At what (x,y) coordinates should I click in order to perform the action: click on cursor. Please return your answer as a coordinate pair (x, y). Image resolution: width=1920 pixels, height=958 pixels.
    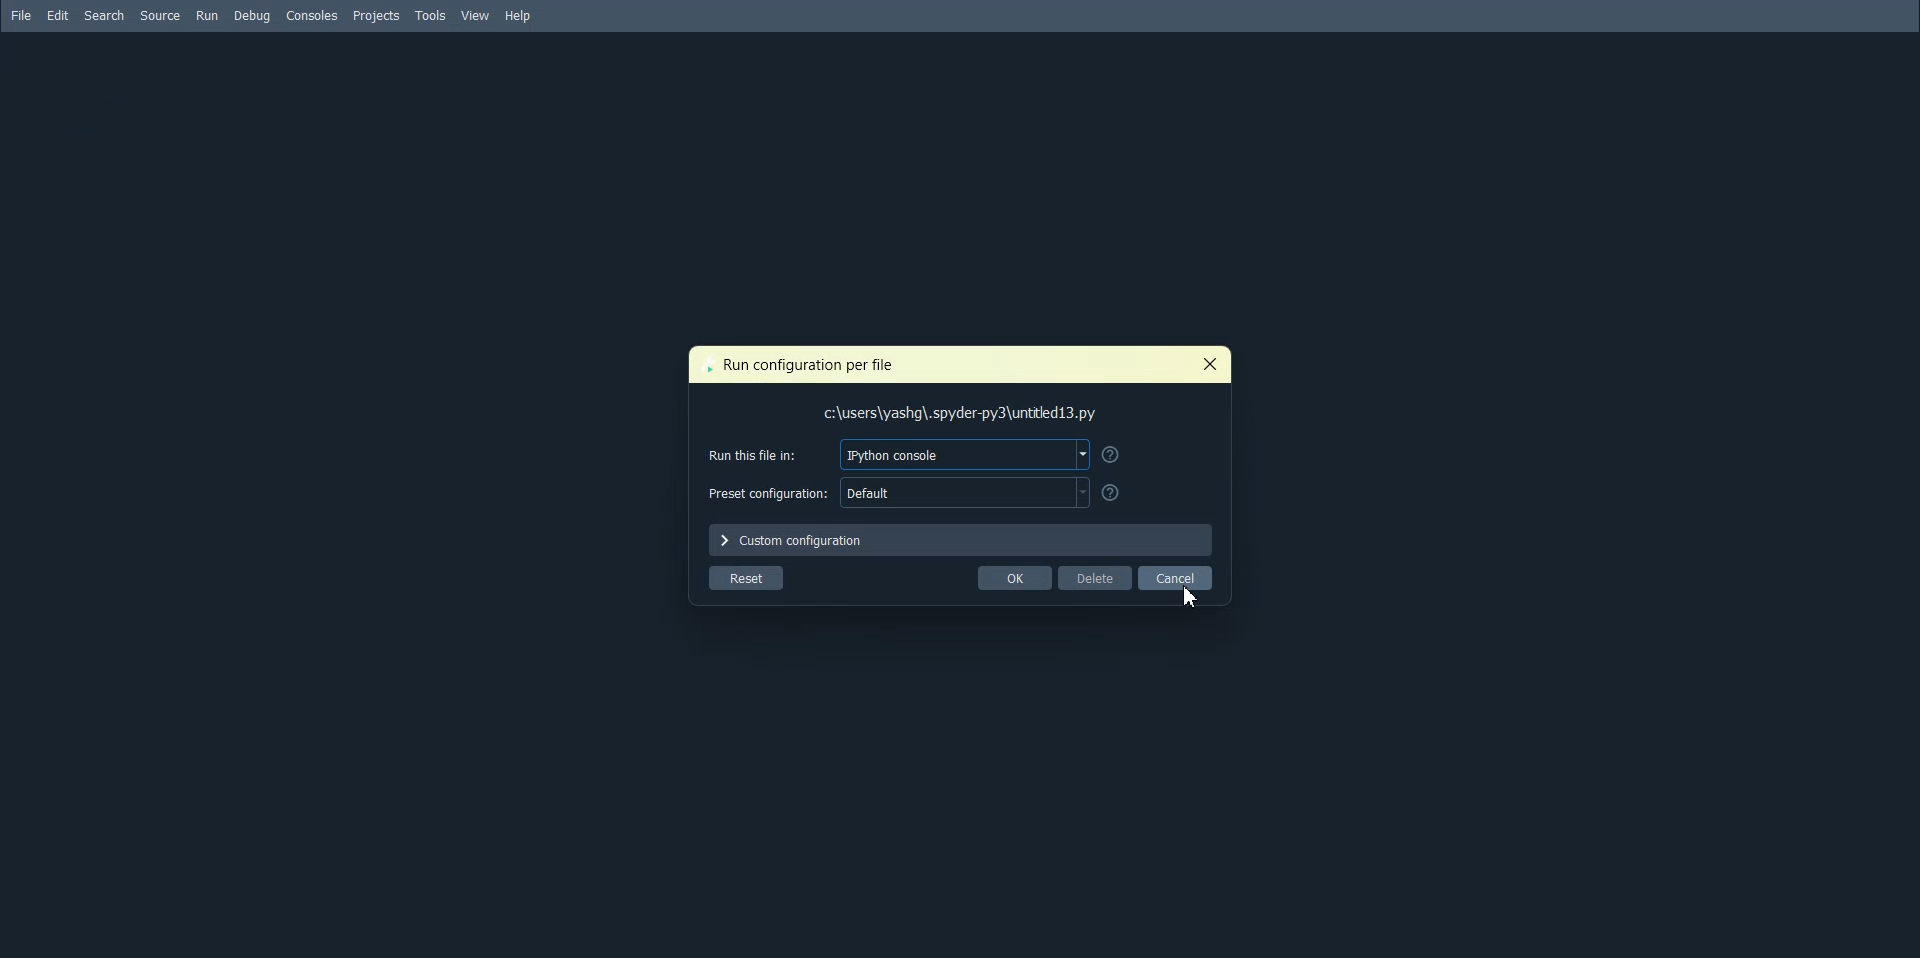
    Looking at the image, I should click on (1191, 598).